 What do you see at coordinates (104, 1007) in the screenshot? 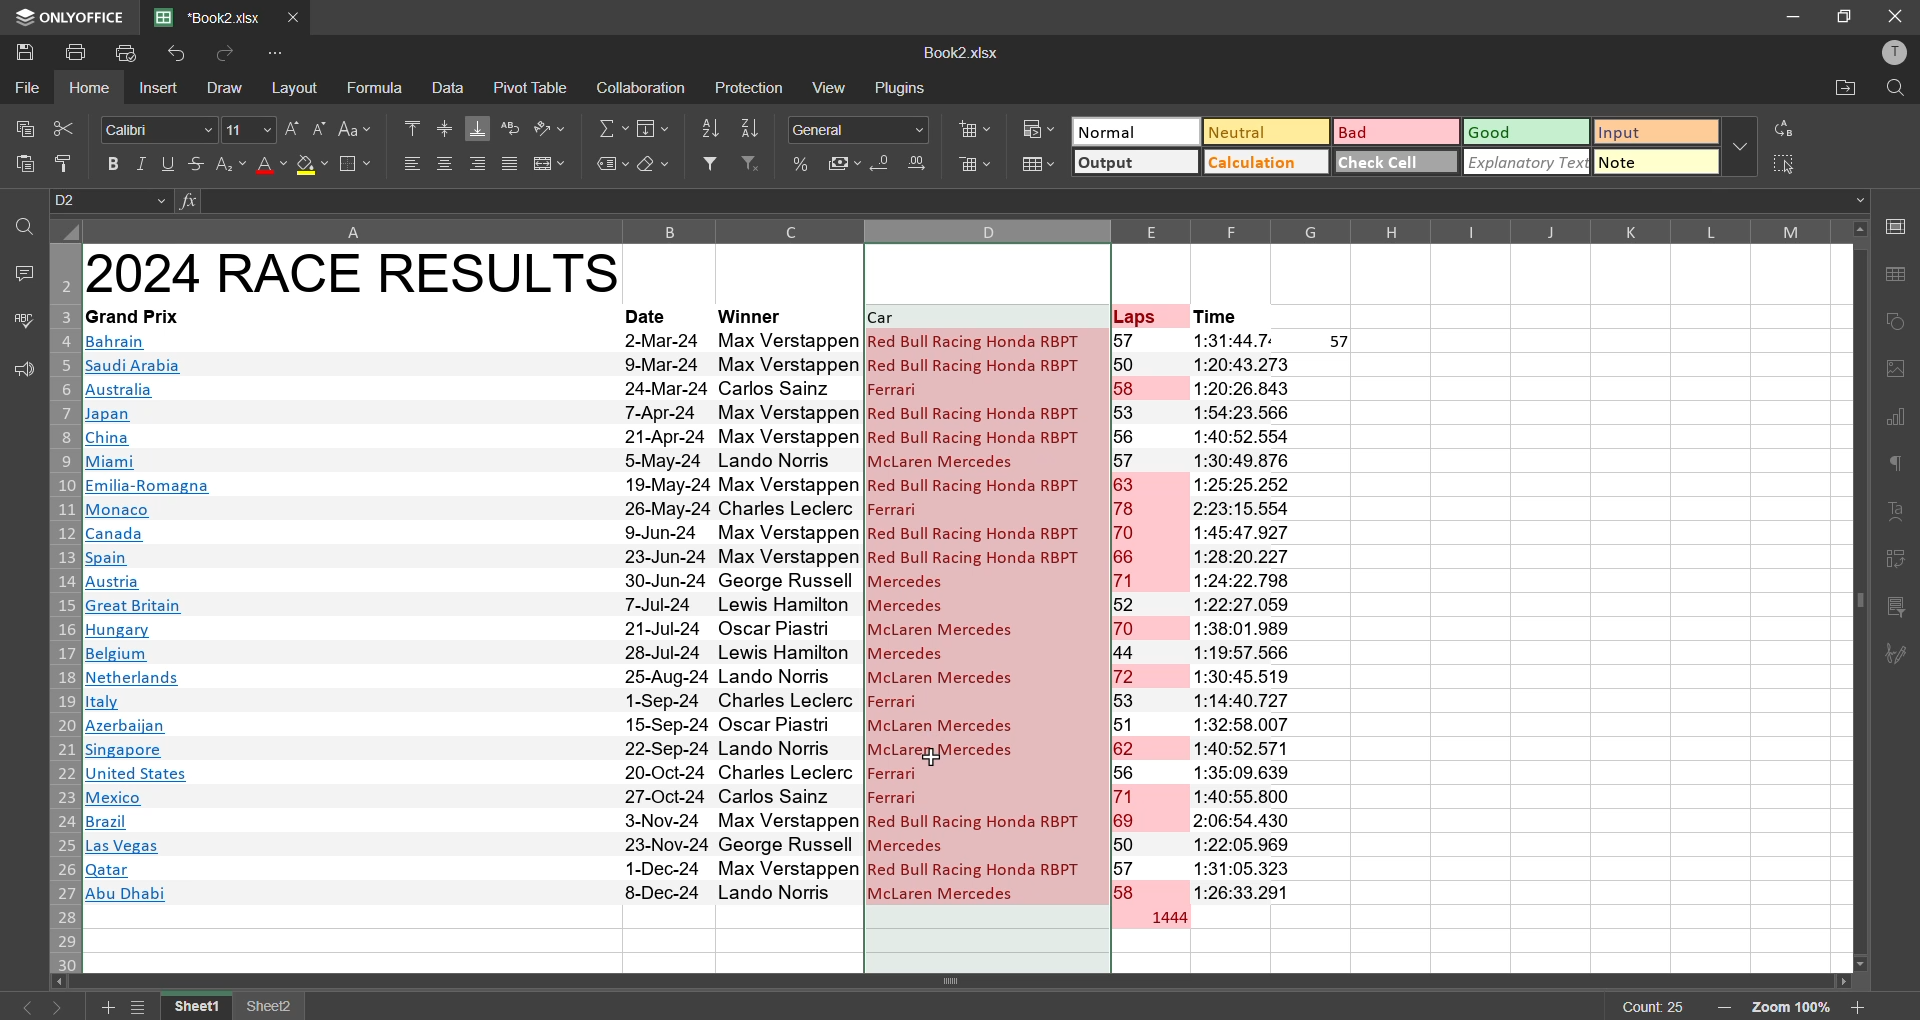
I see `add new worksheet` at bounding box center [104, 1007].